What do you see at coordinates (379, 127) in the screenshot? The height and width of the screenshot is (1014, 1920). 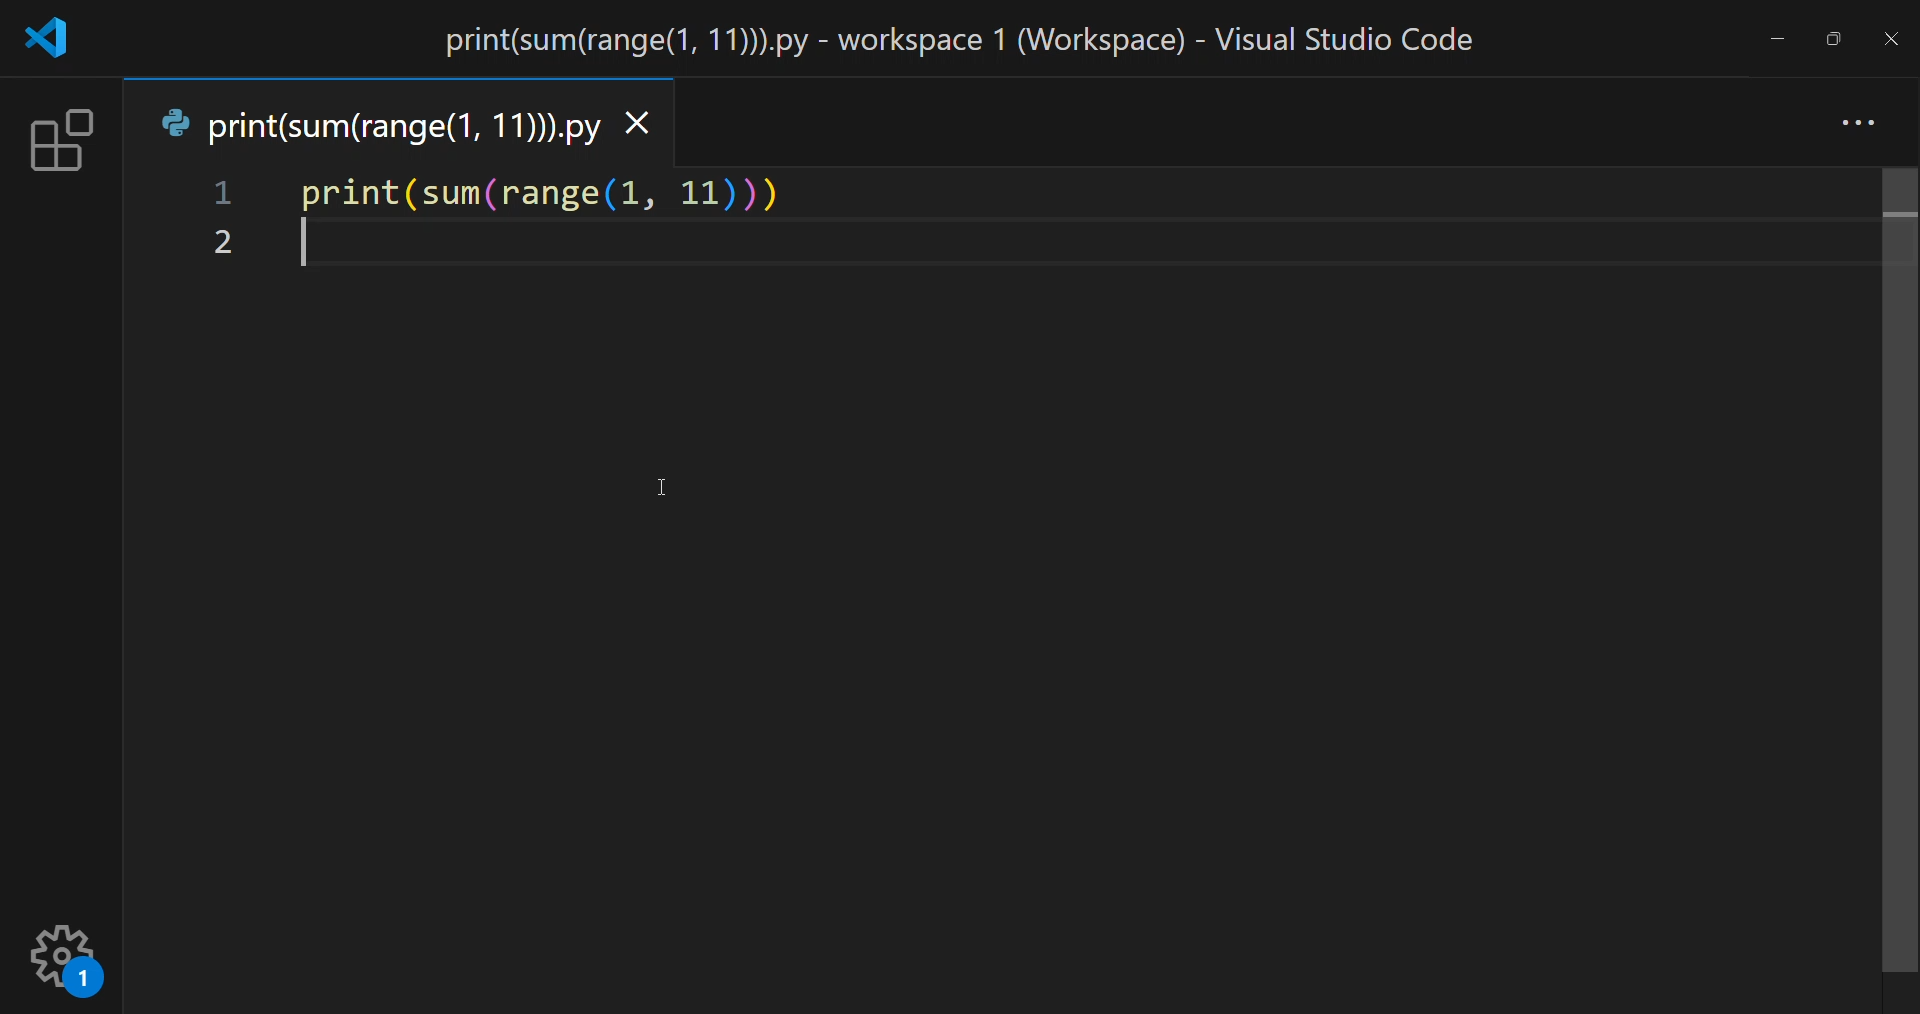 I see ` print(sum(range(1, 11))).py` at bounding box center [379, 127].